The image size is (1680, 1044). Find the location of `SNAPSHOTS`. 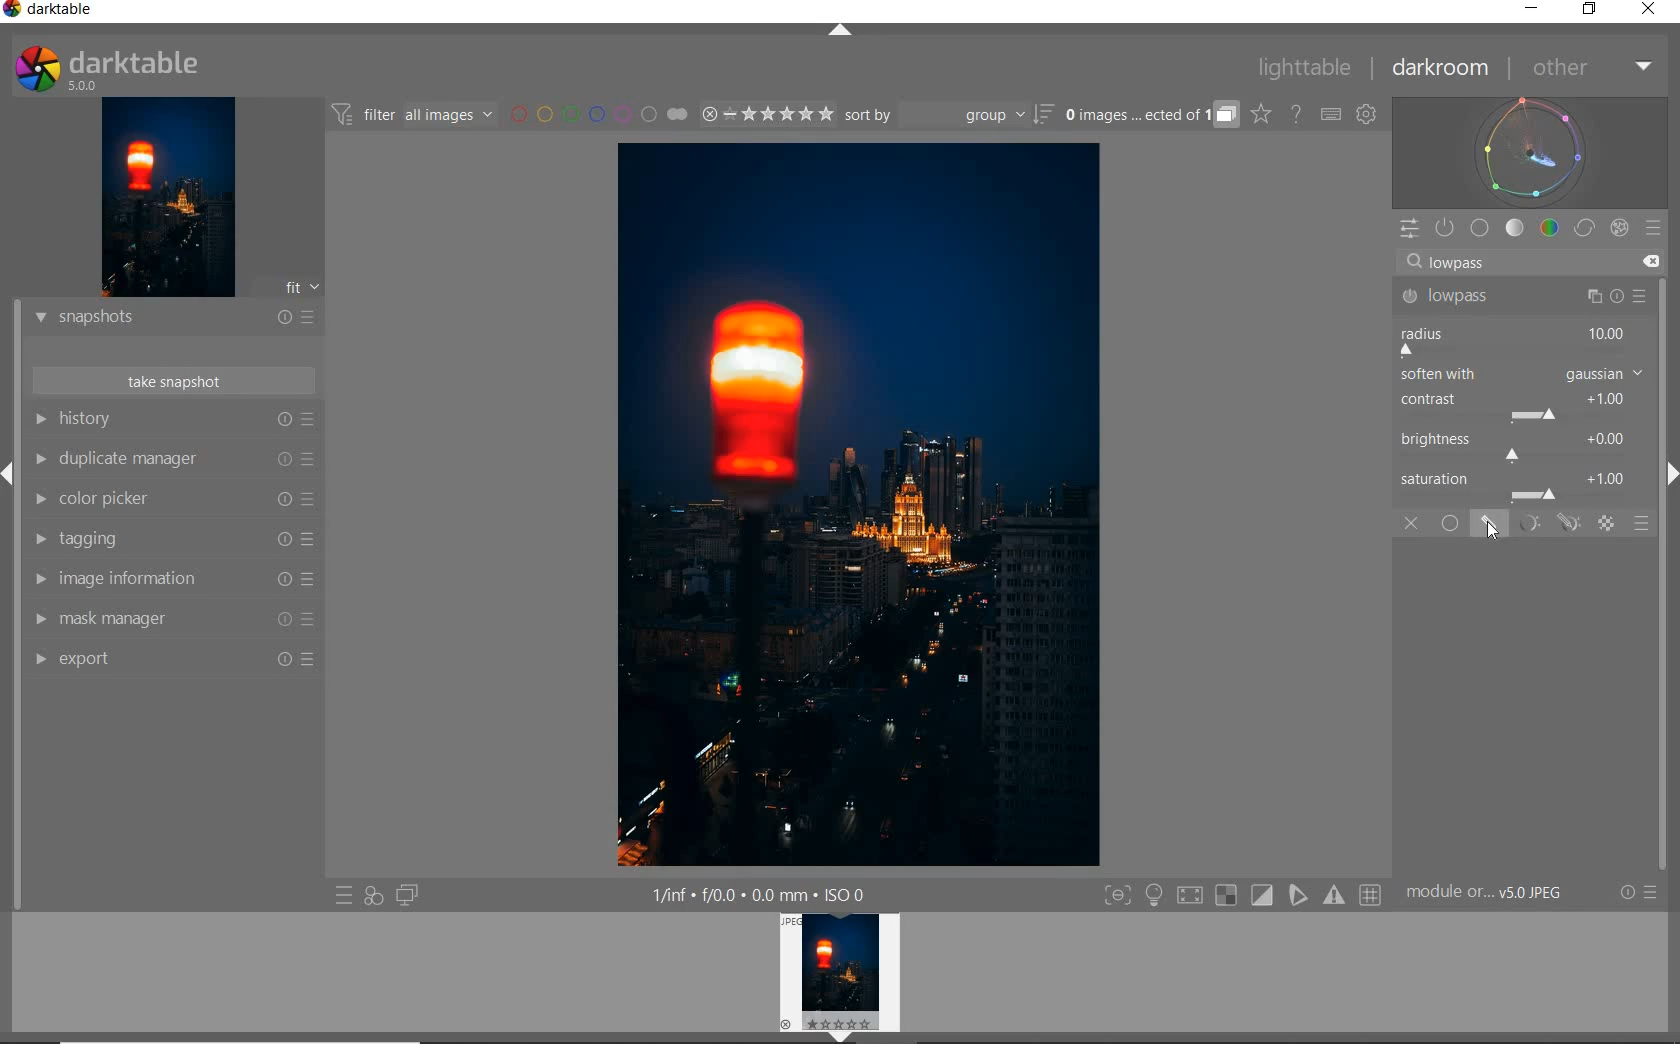

SNAPSHOTS is located at coordinates (126, 316).